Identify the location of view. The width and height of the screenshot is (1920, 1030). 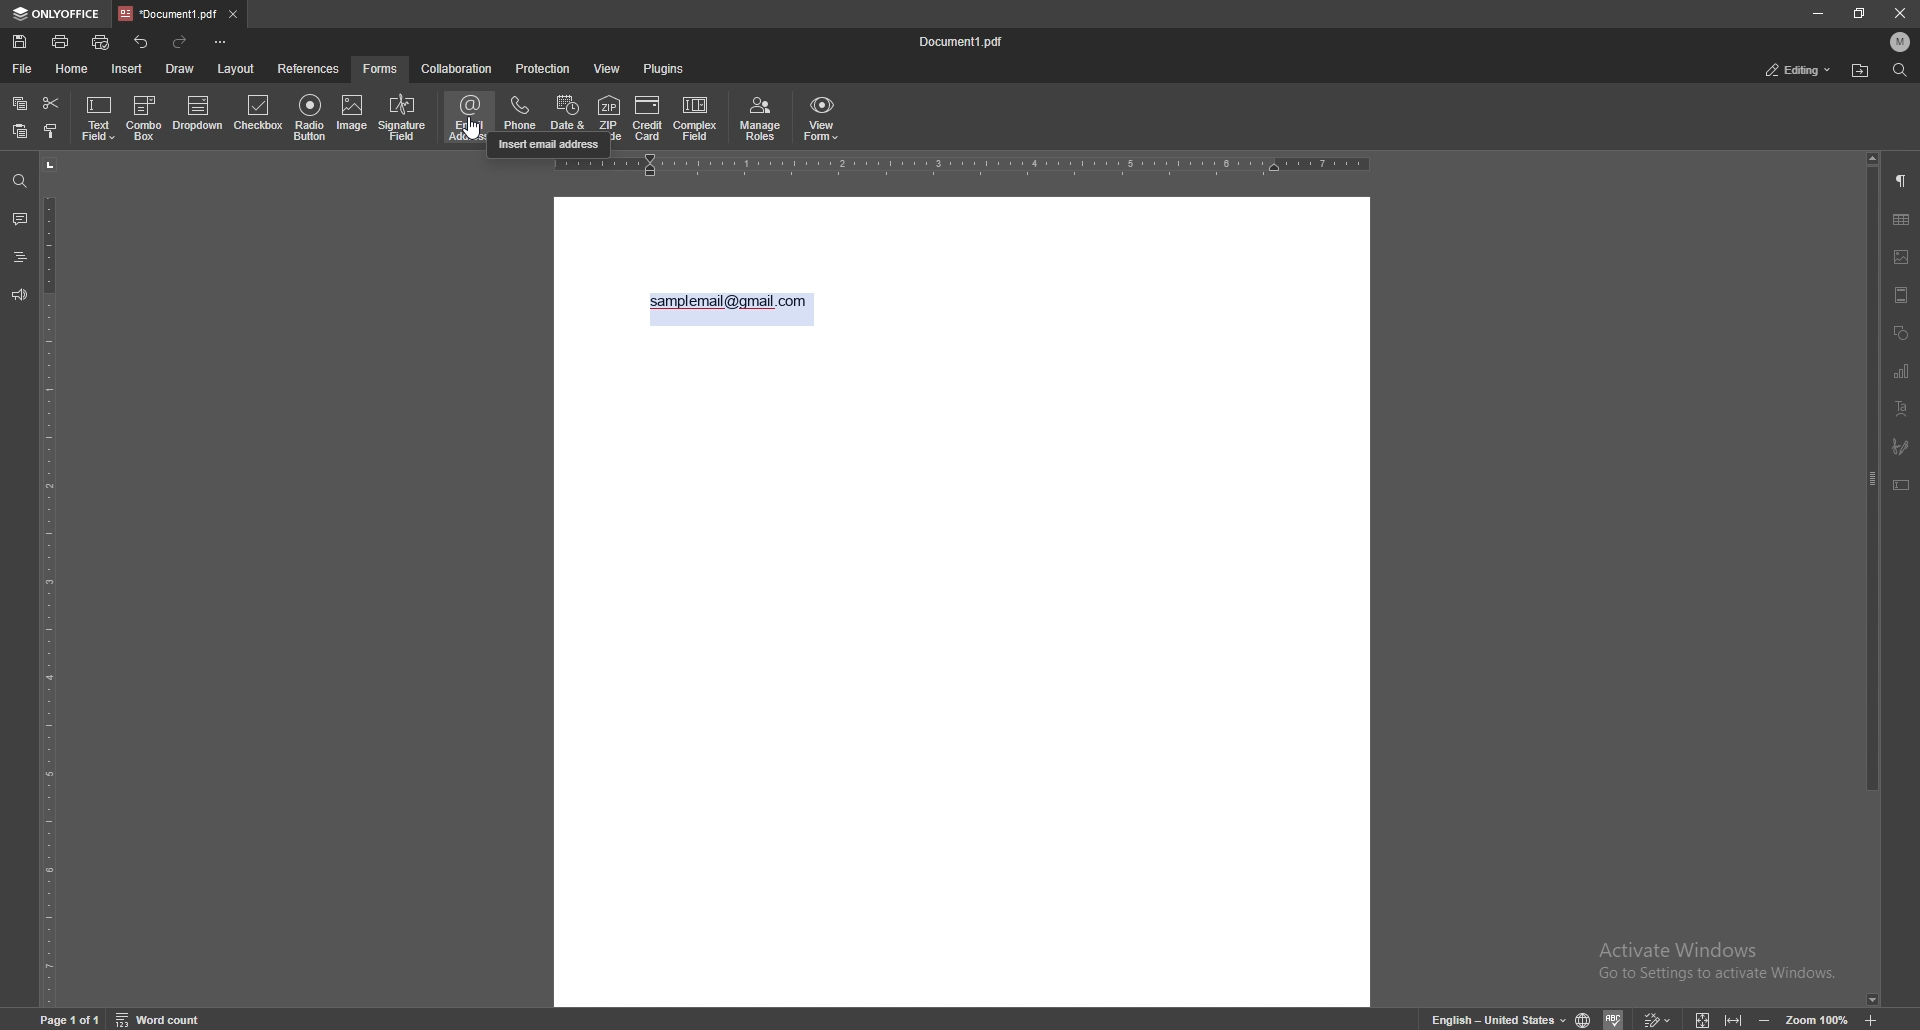
(608, 68).